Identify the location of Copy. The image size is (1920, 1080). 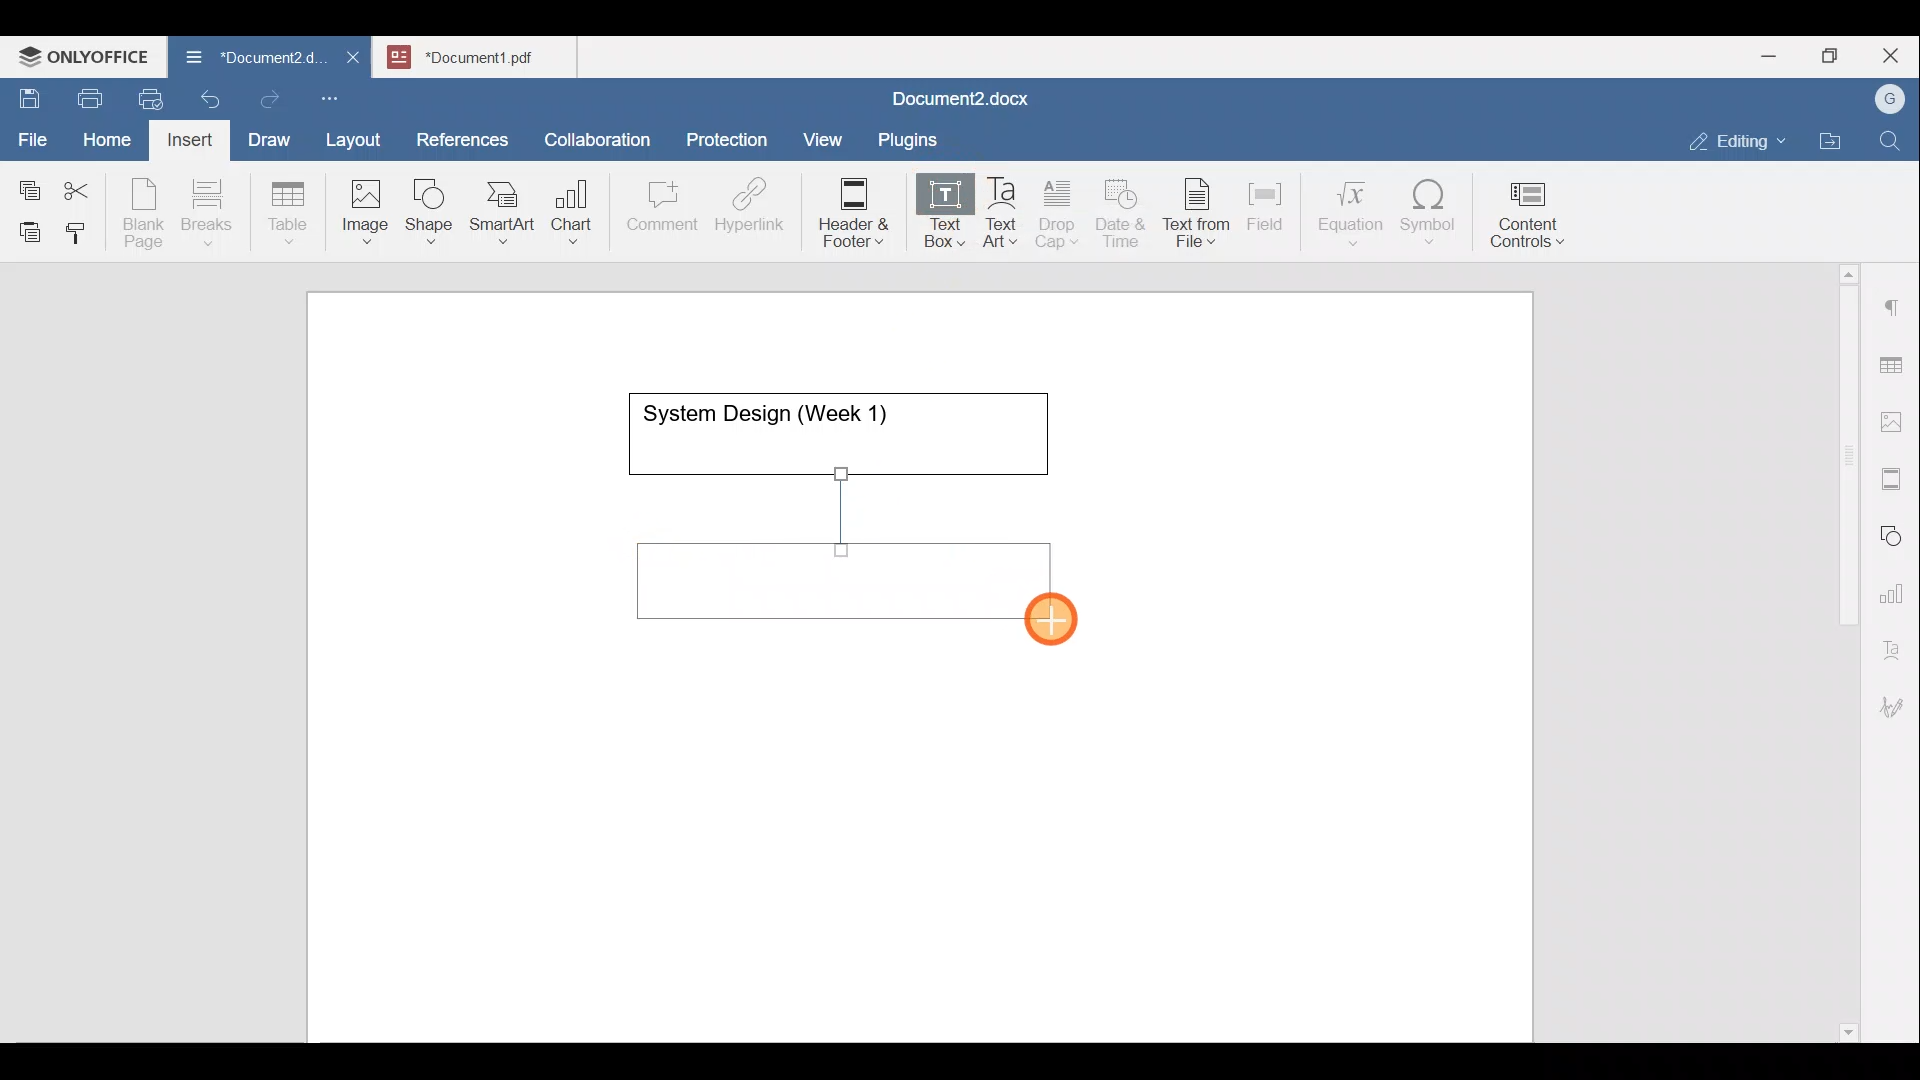
(26, 184).